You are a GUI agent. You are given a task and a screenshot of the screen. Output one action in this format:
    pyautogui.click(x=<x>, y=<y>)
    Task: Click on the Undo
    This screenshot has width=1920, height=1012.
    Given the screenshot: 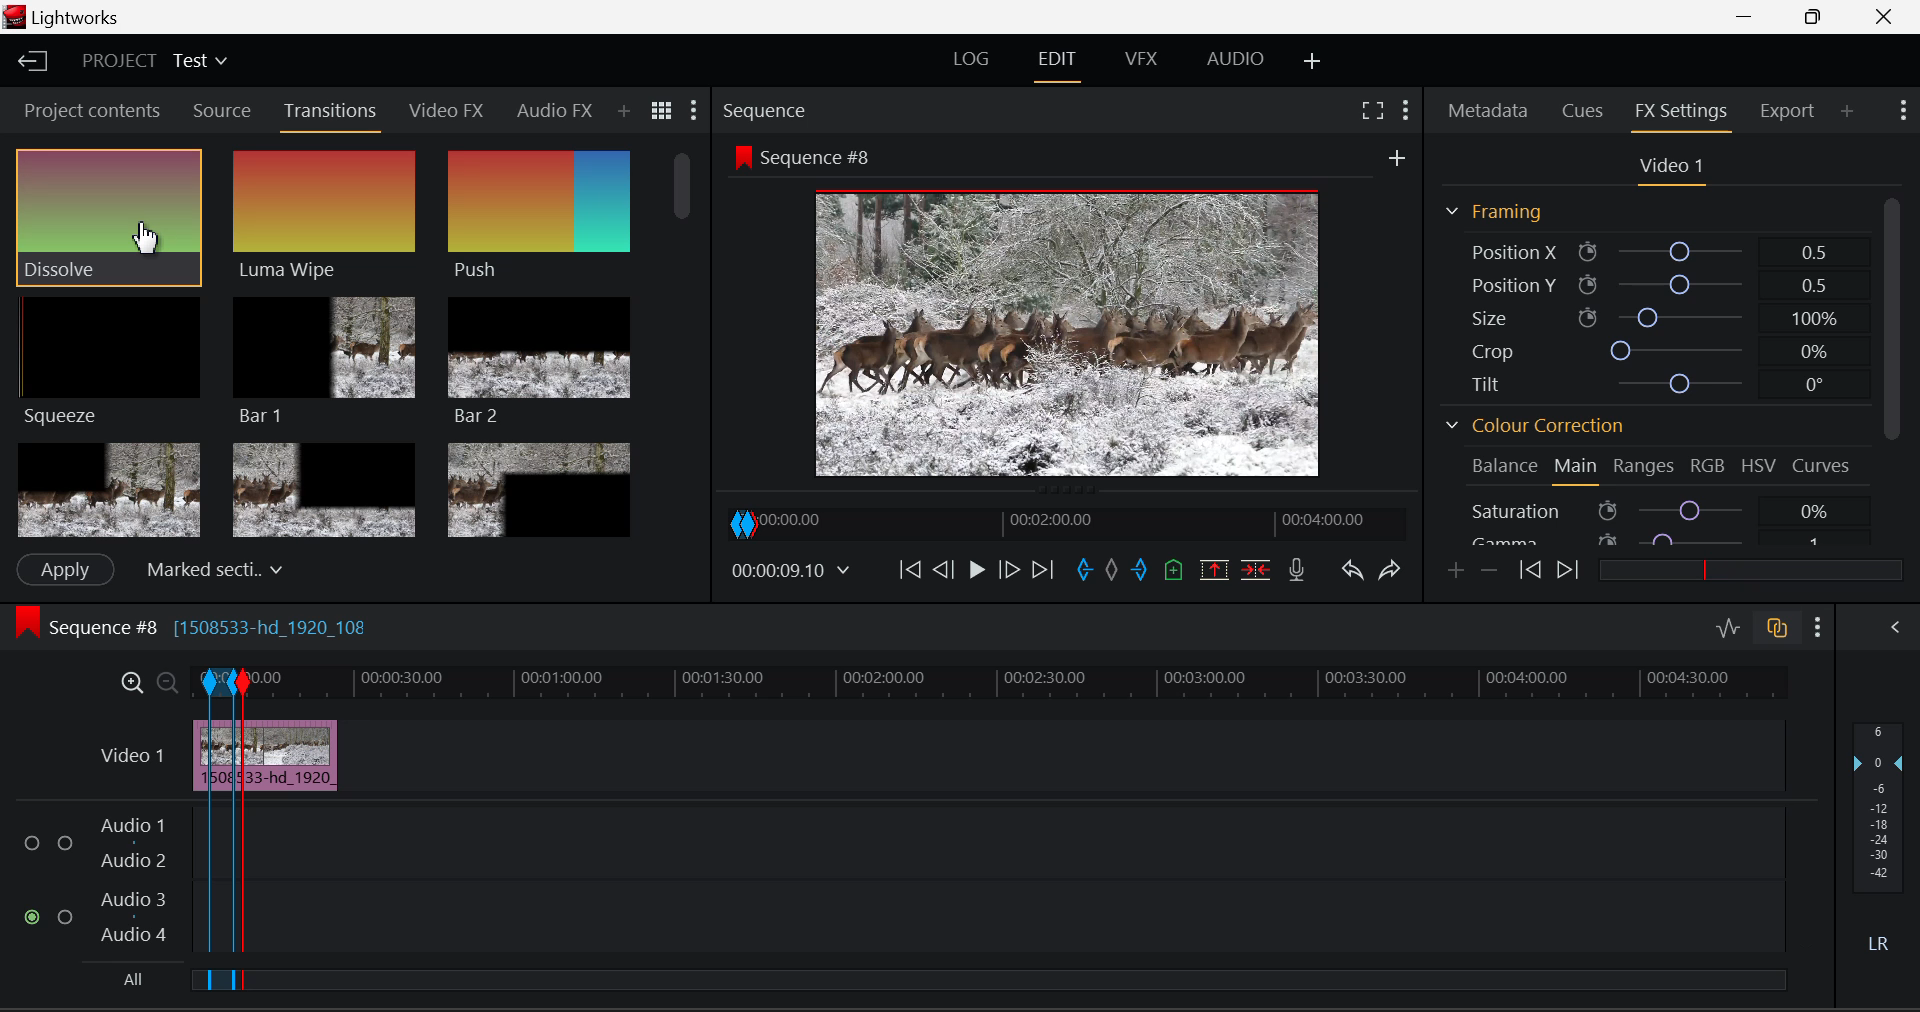 What is the action you would take?
    pyautogui.click(x=1354, y=573)
    